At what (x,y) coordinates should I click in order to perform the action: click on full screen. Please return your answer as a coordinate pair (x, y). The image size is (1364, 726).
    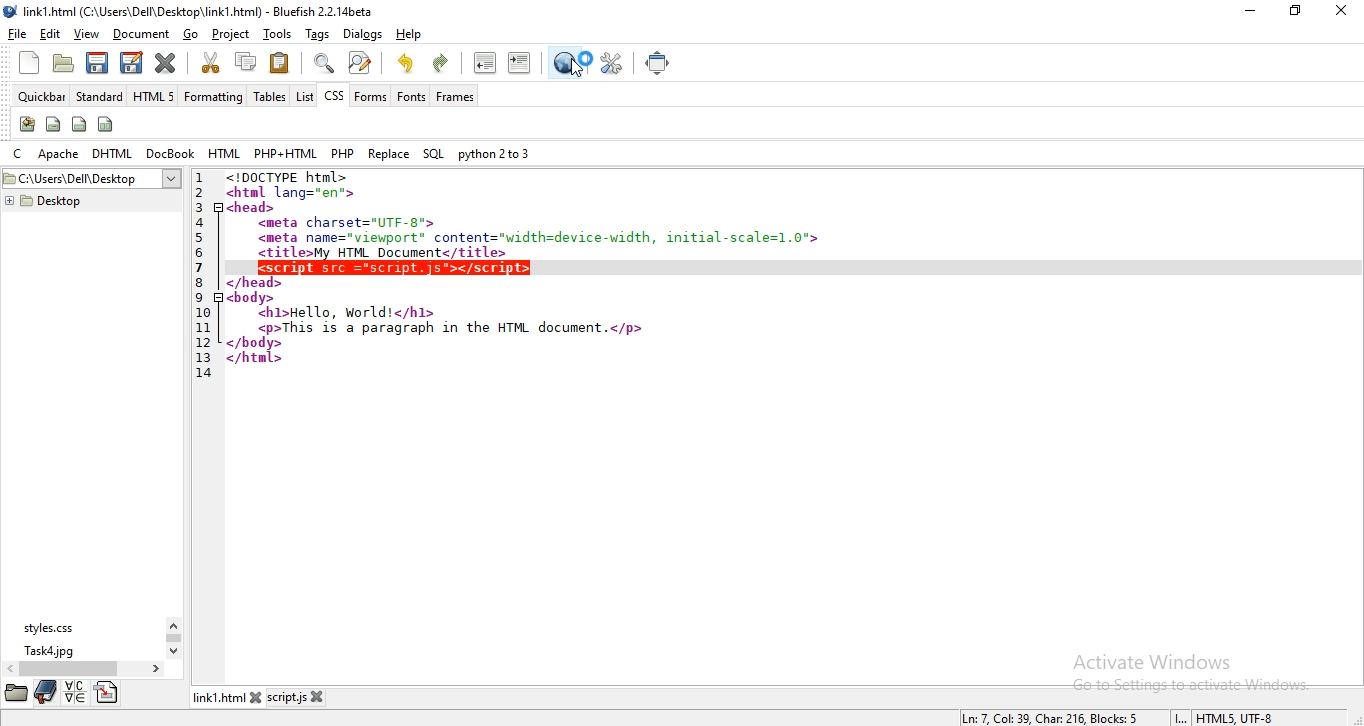
    Looking at the image, I should click on (662, 64).